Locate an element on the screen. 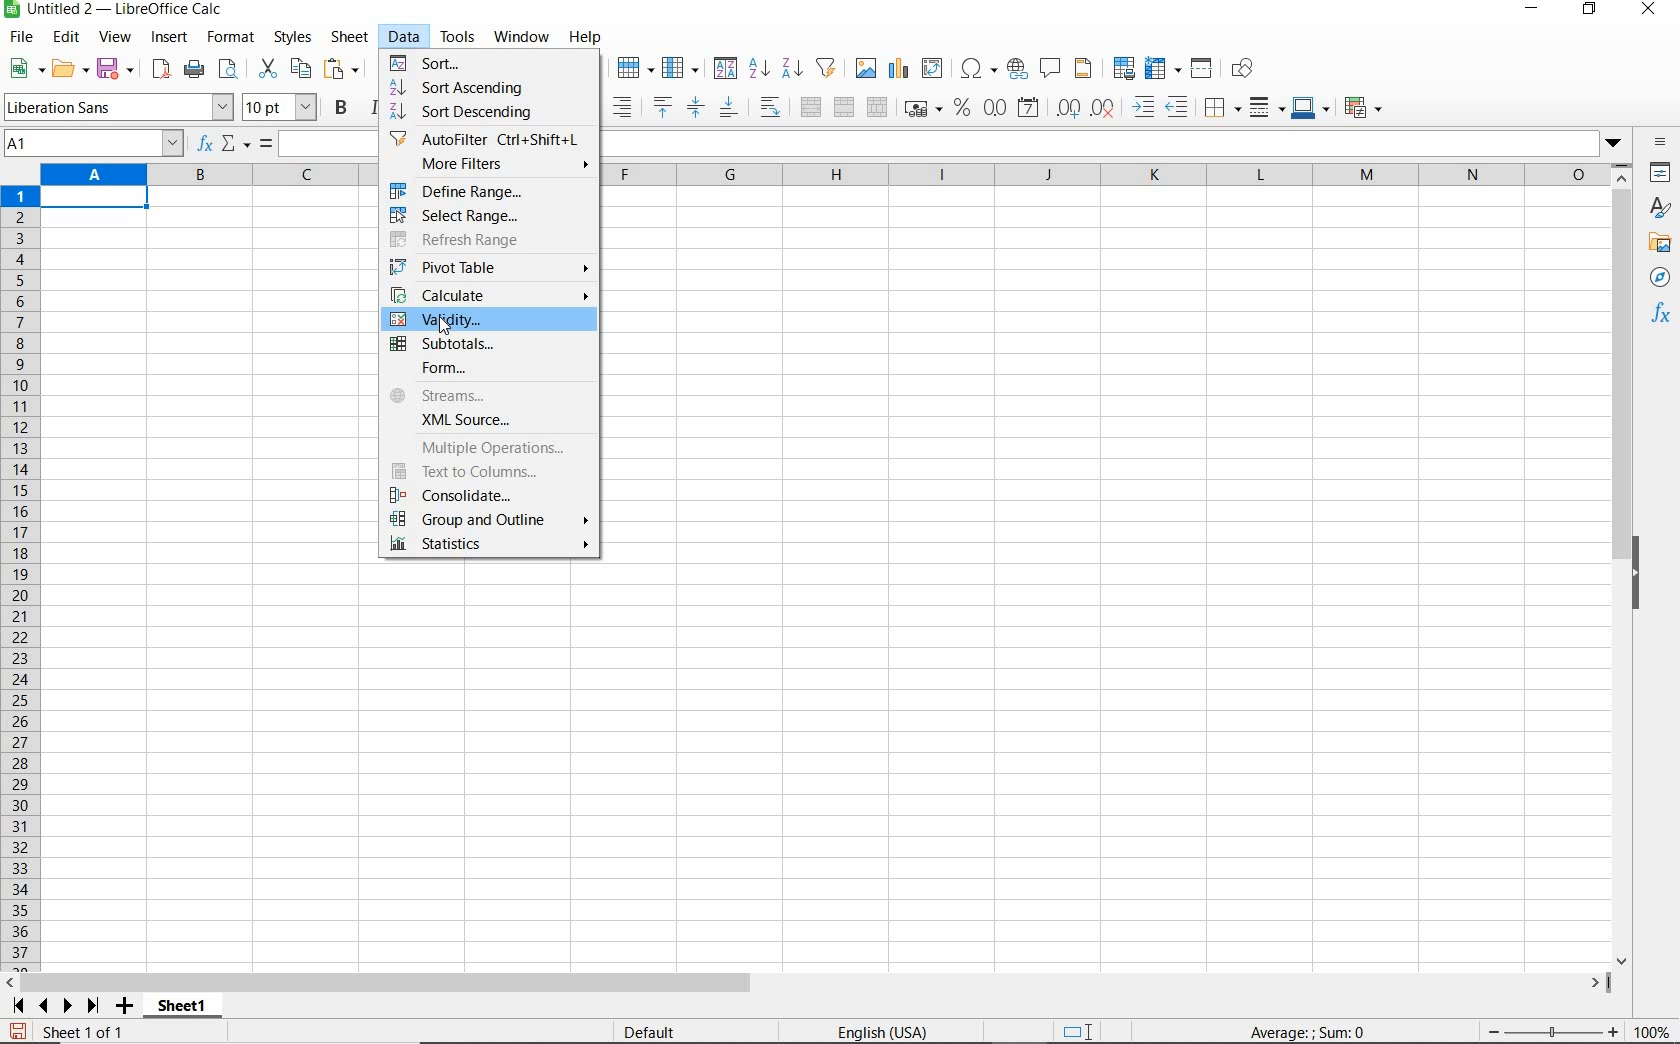 Image resolution: width=1680 pixels, height=1044 pixels. column is located at coordinates (682, 69).